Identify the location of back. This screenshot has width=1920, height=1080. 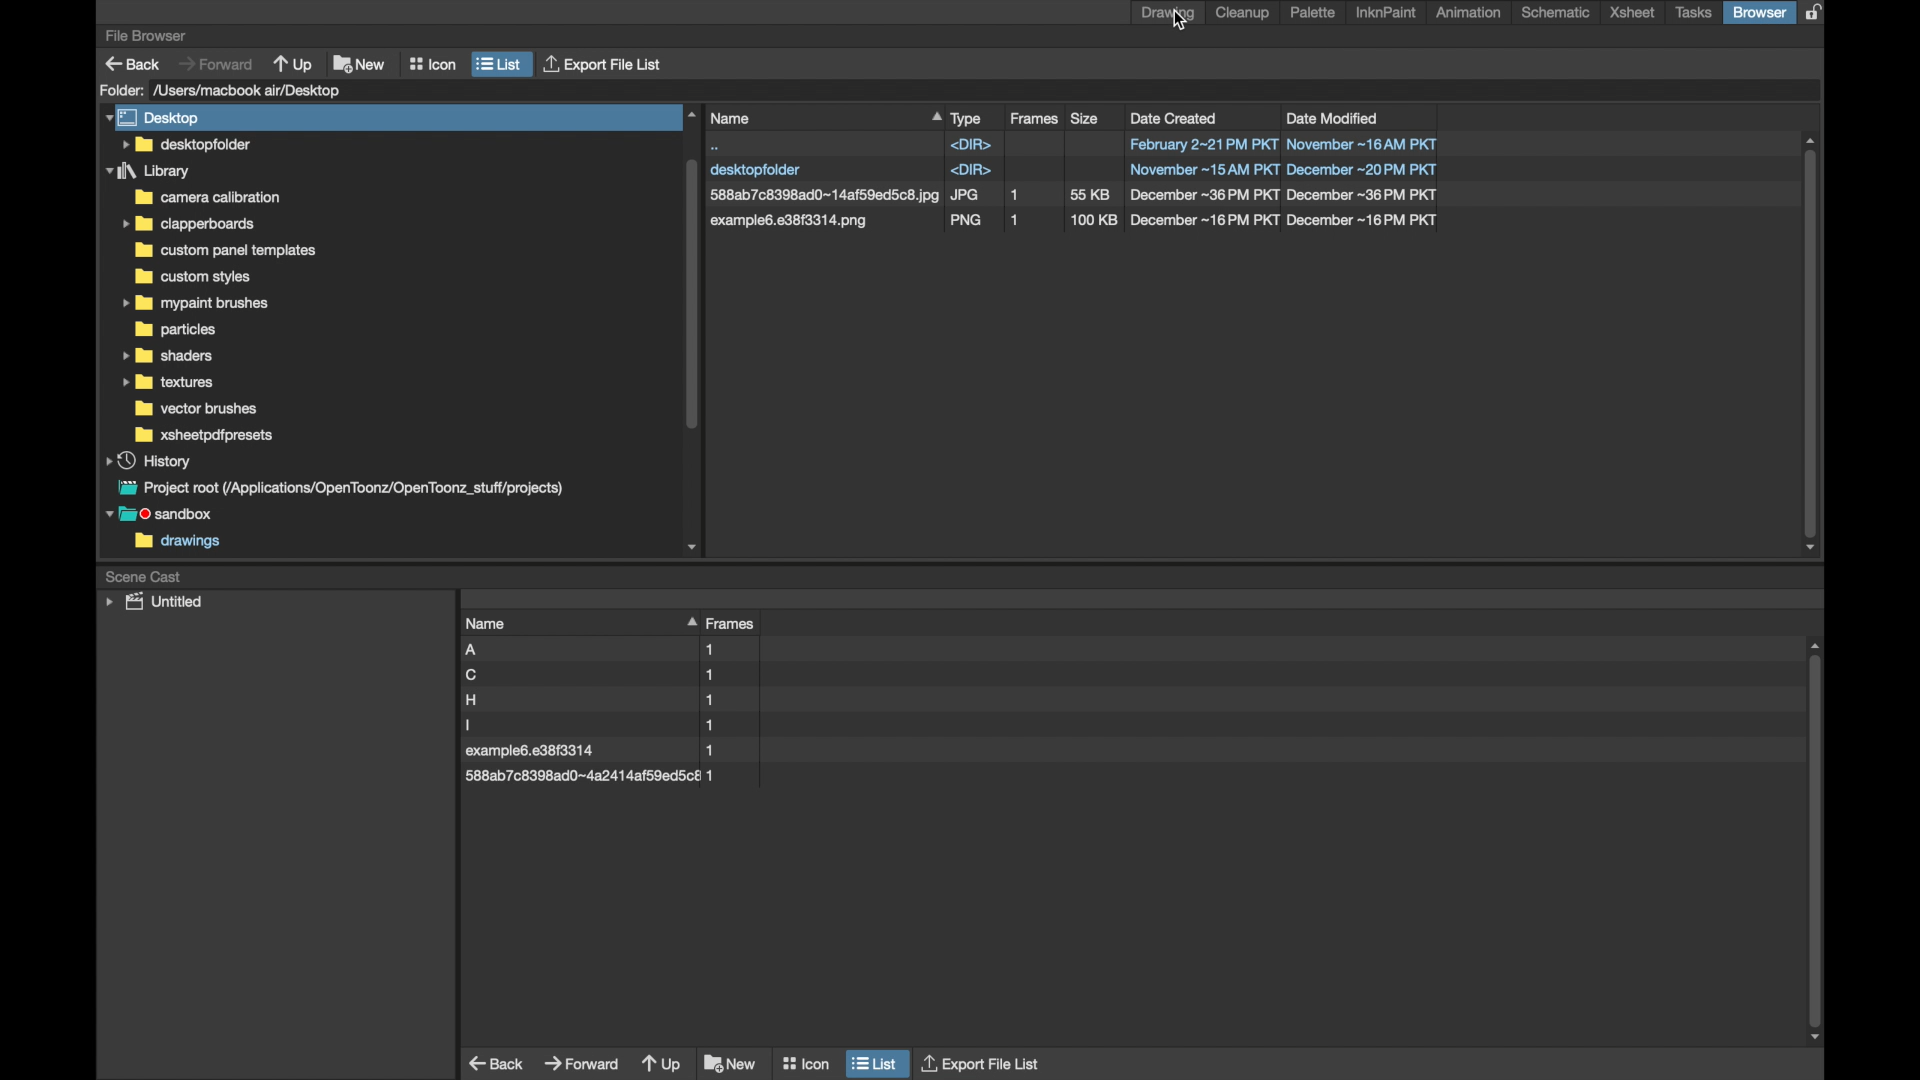
(498, 1063).